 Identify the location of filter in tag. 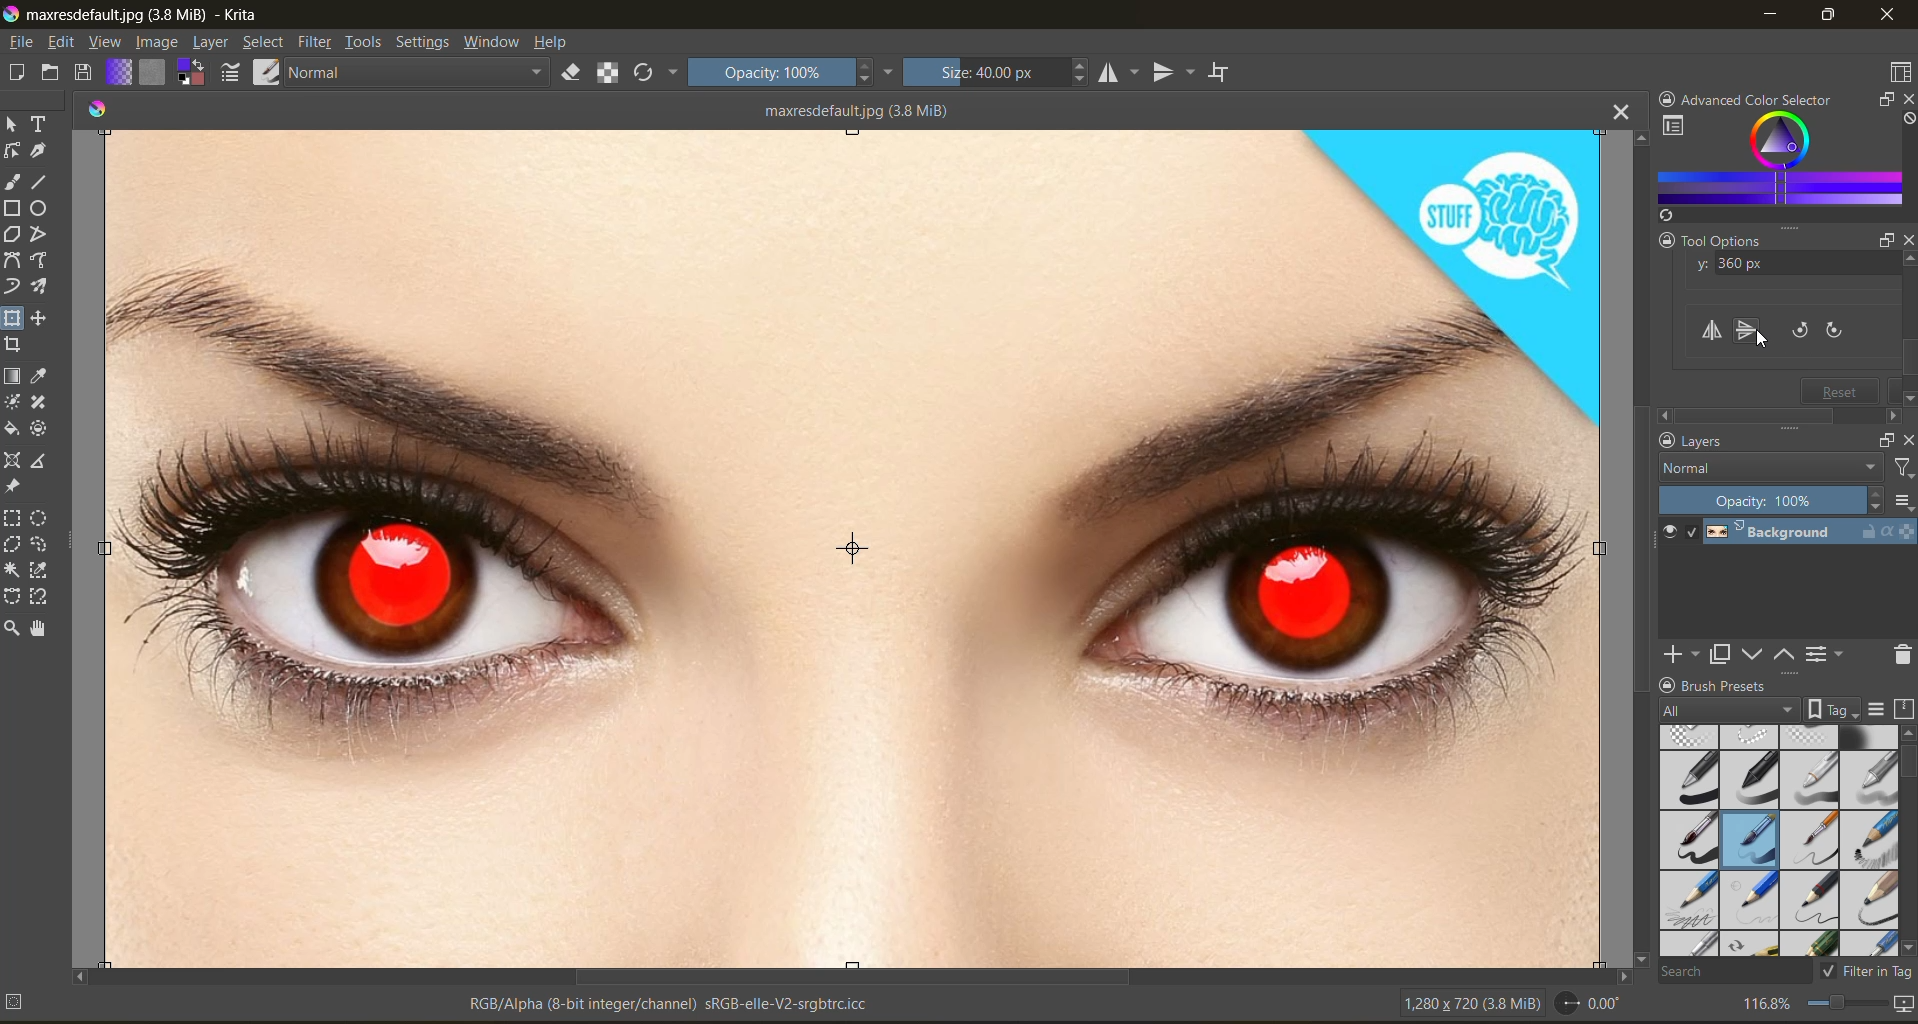
(1868, 971).